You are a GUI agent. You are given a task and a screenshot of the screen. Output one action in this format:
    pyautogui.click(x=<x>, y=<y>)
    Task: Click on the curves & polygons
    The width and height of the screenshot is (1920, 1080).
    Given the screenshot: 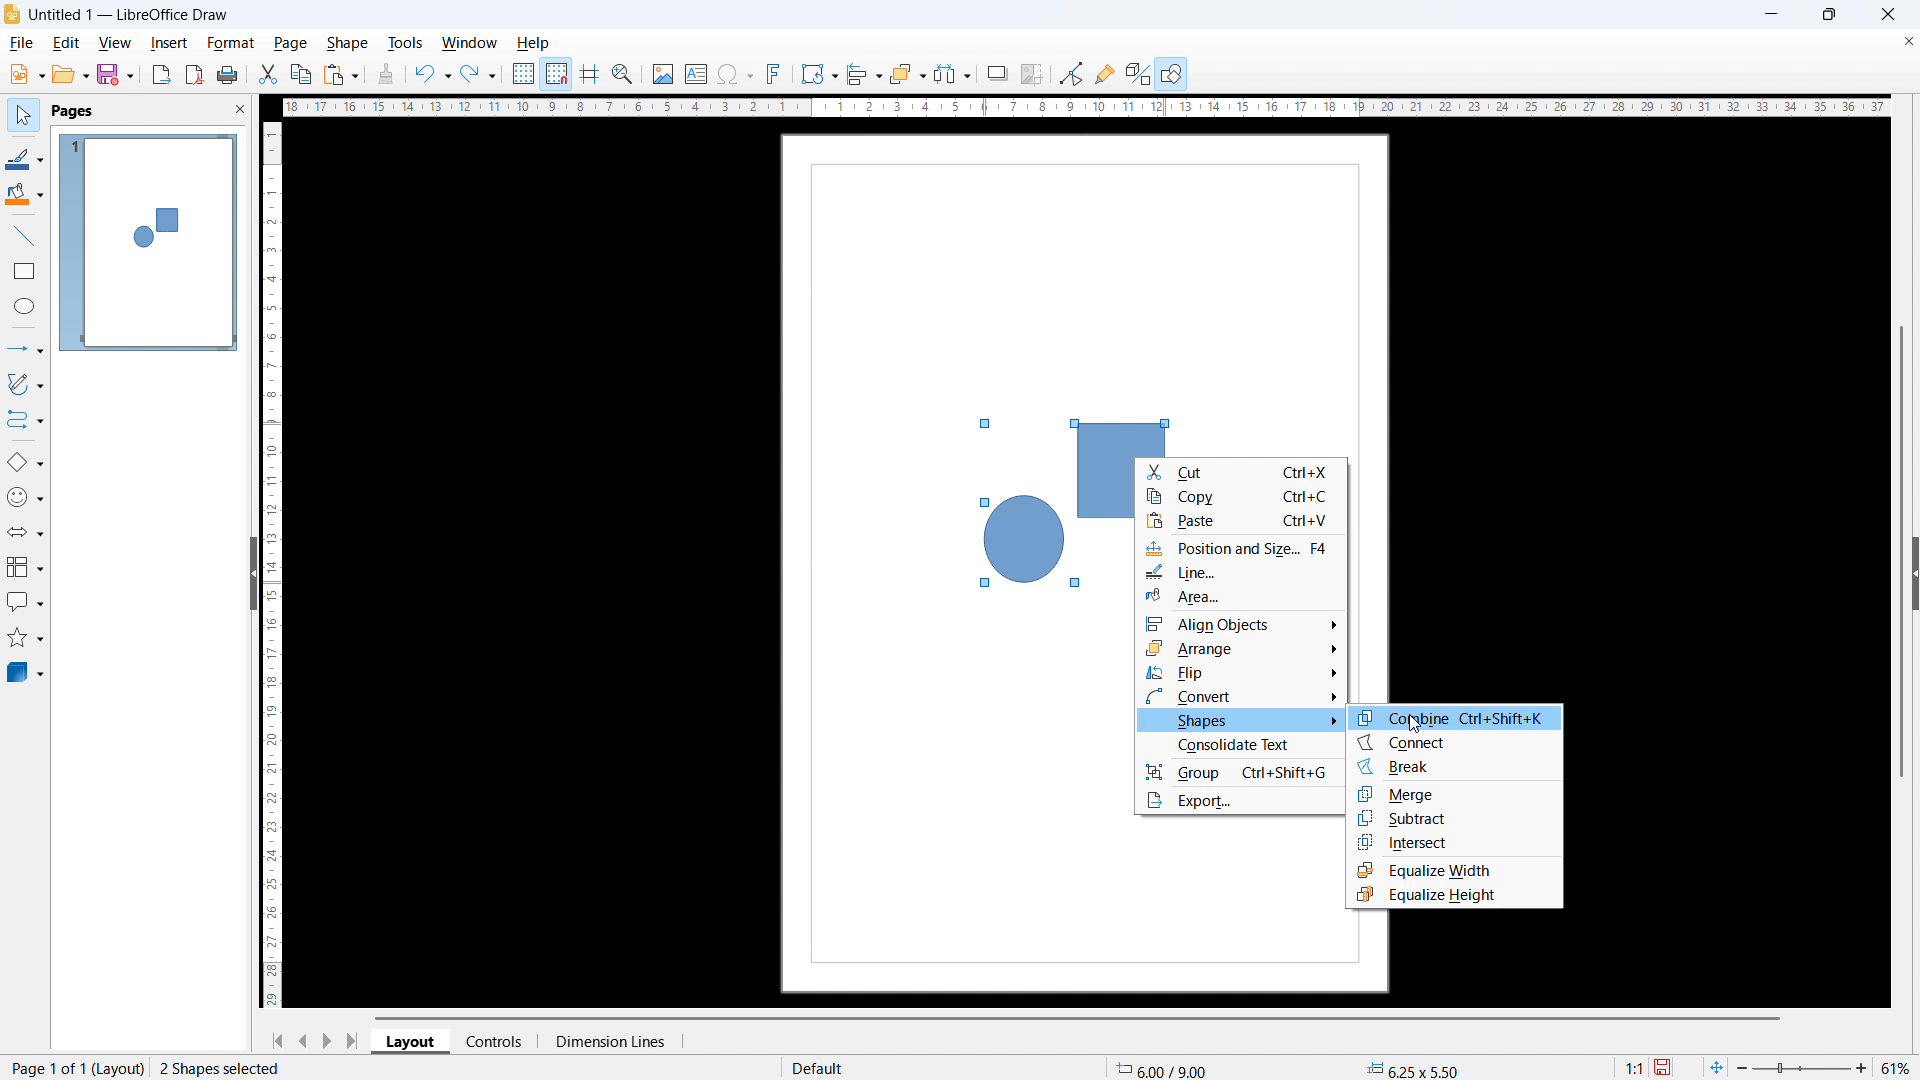 What is the action you would take?
    pyautogui.click(x=27, y=384)
    